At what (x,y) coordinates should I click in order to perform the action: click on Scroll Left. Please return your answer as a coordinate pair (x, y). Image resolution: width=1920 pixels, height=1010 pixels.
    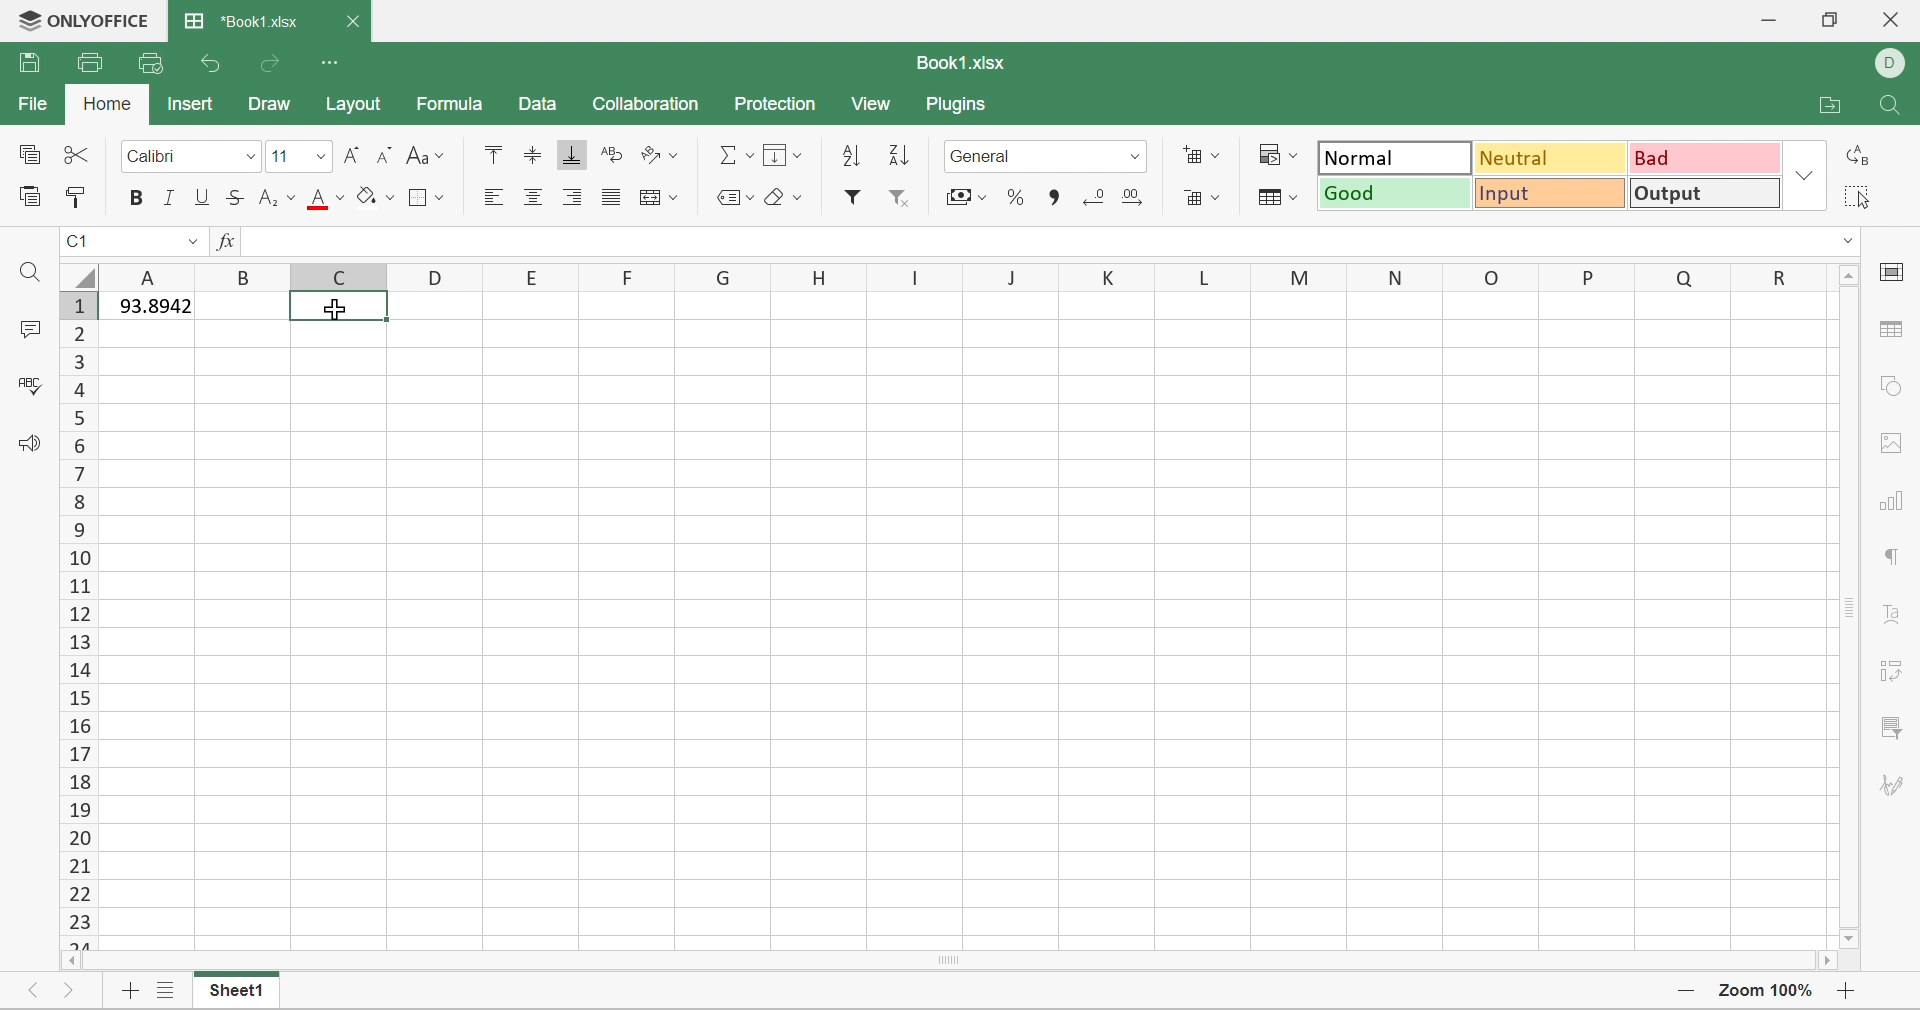
    Looking at the image, I should click on (73, 963).